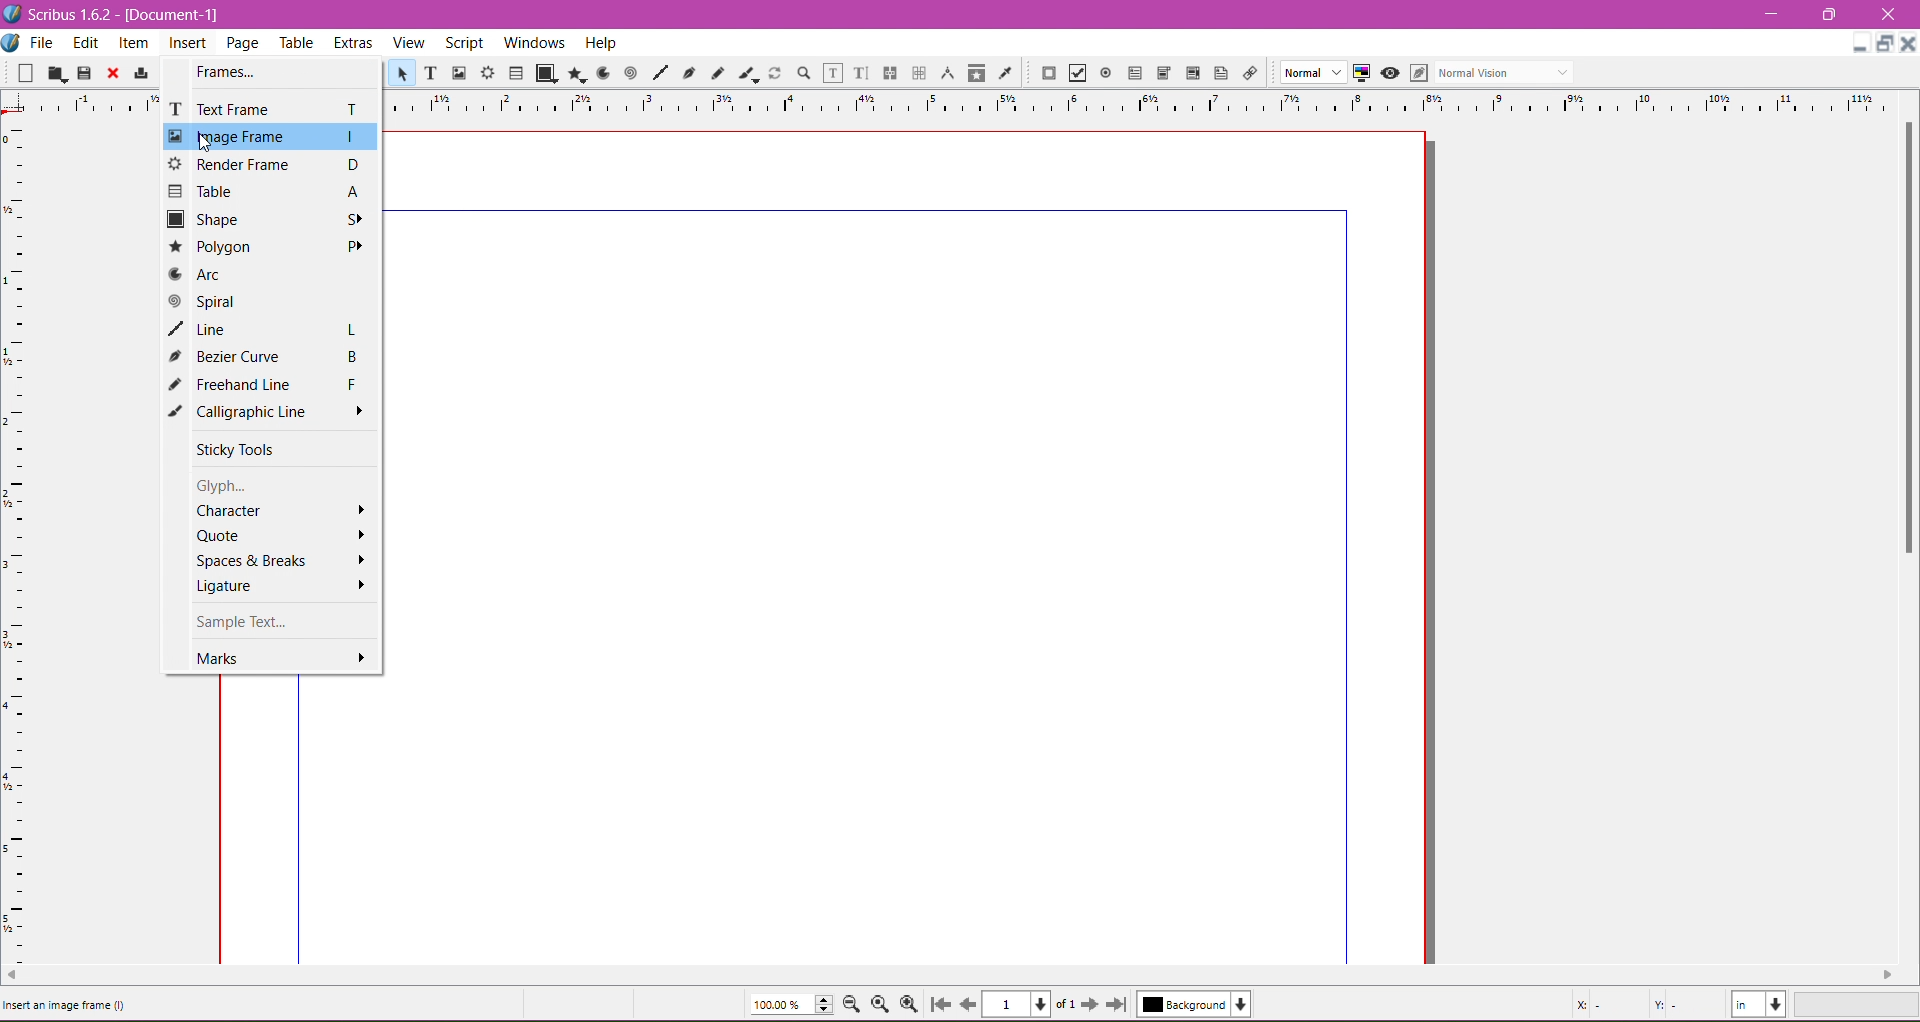  What do you see at coordinates (261, 622) in the screenshot?
I see `Sample Text` at bounding box center [261, 622].